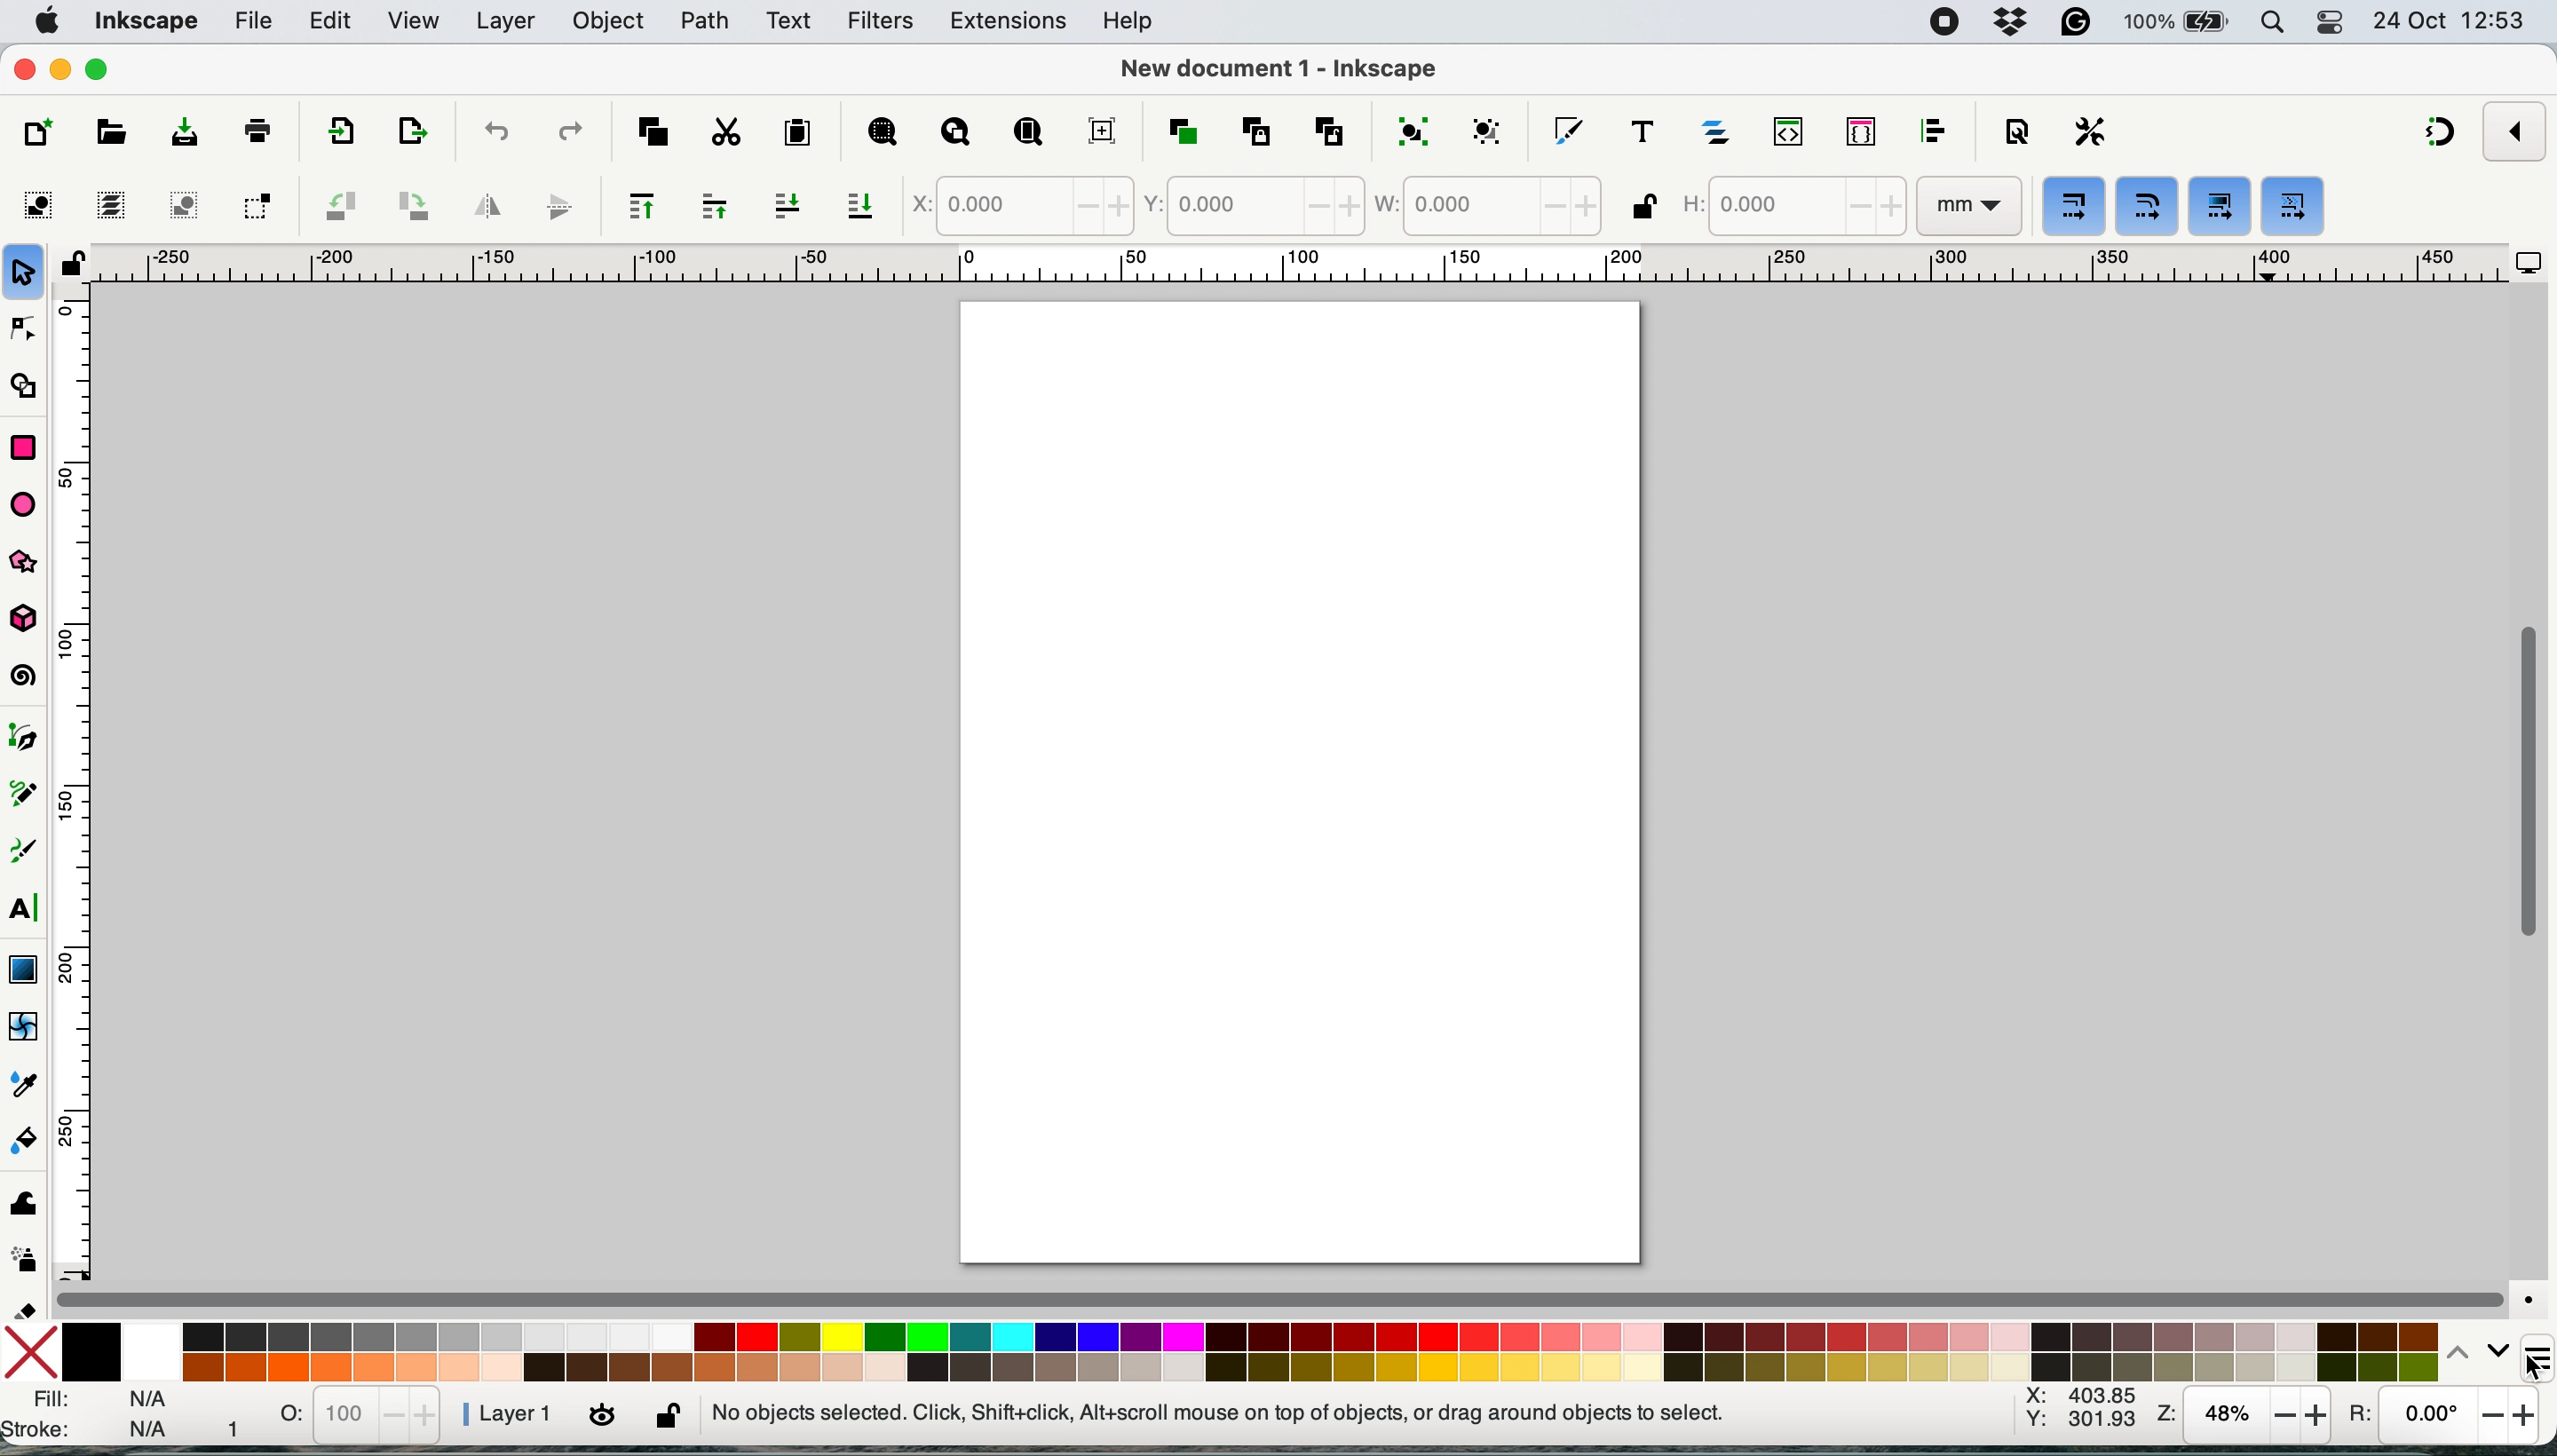  I want to click on layers and objects, so click(1725, 127).